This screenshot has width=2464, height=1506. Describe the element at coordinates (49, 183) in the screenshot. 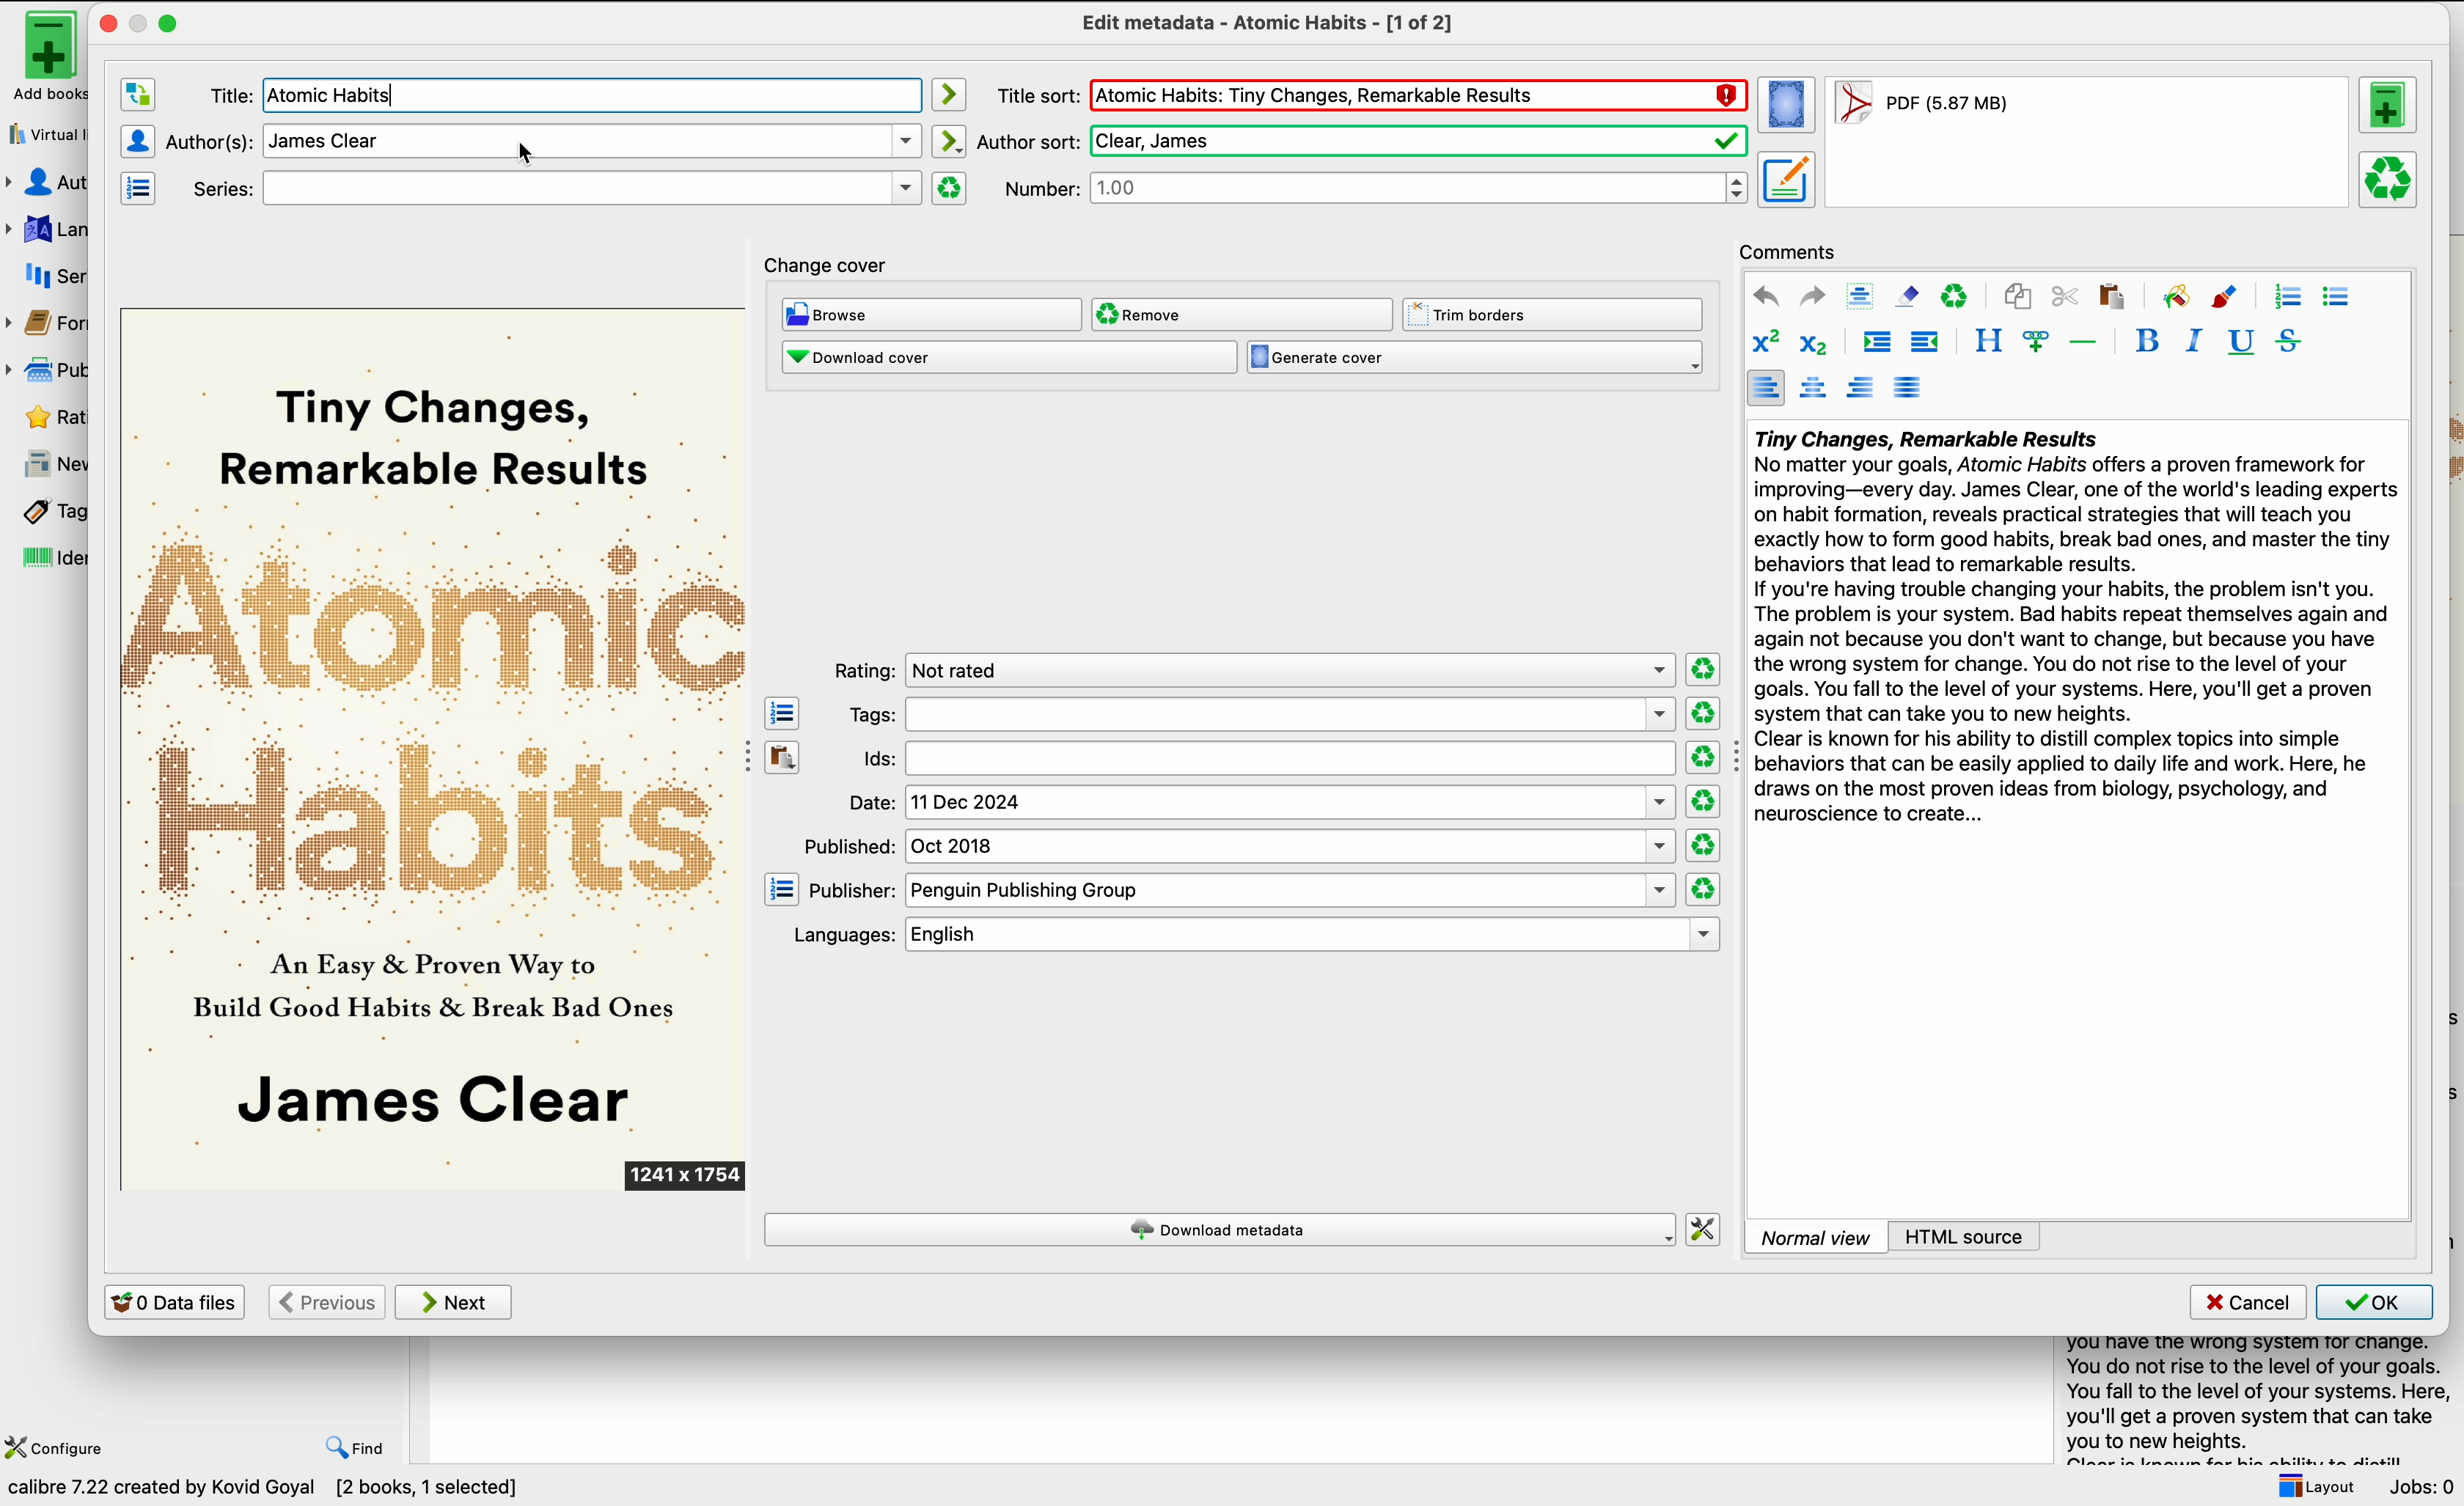

I see `authors` at that location.